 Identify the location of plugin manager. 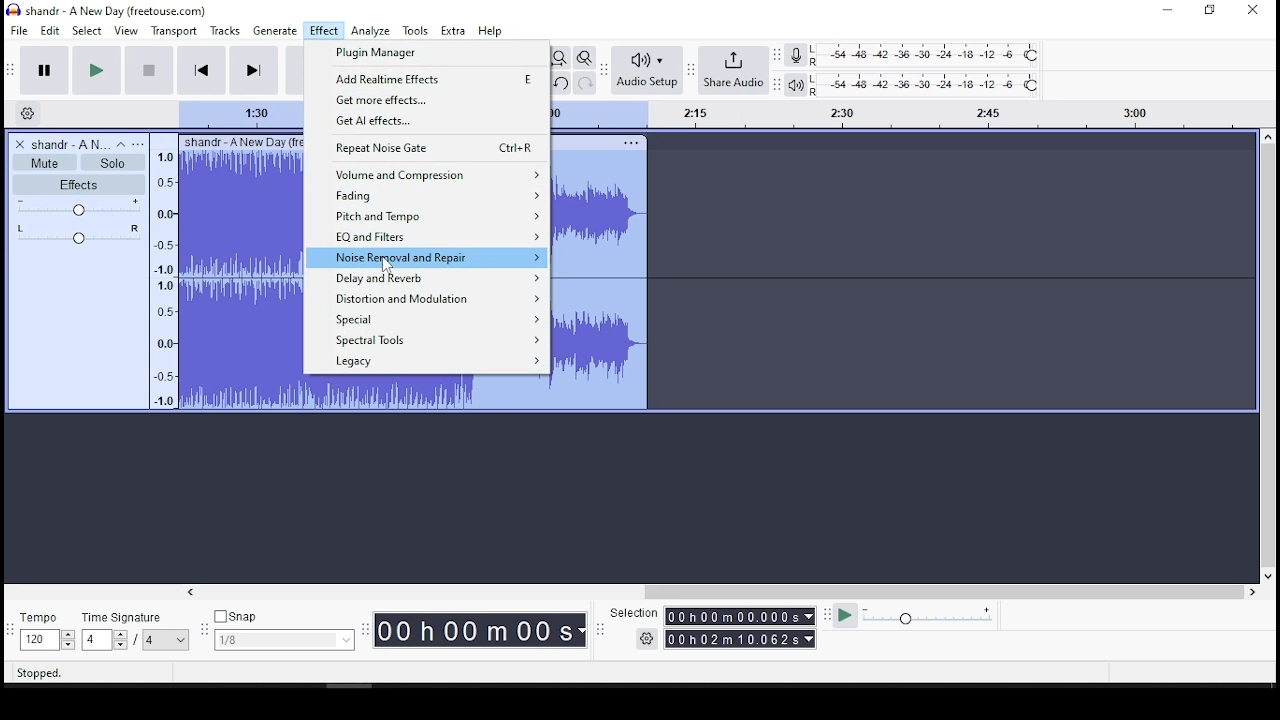
(428, 53).